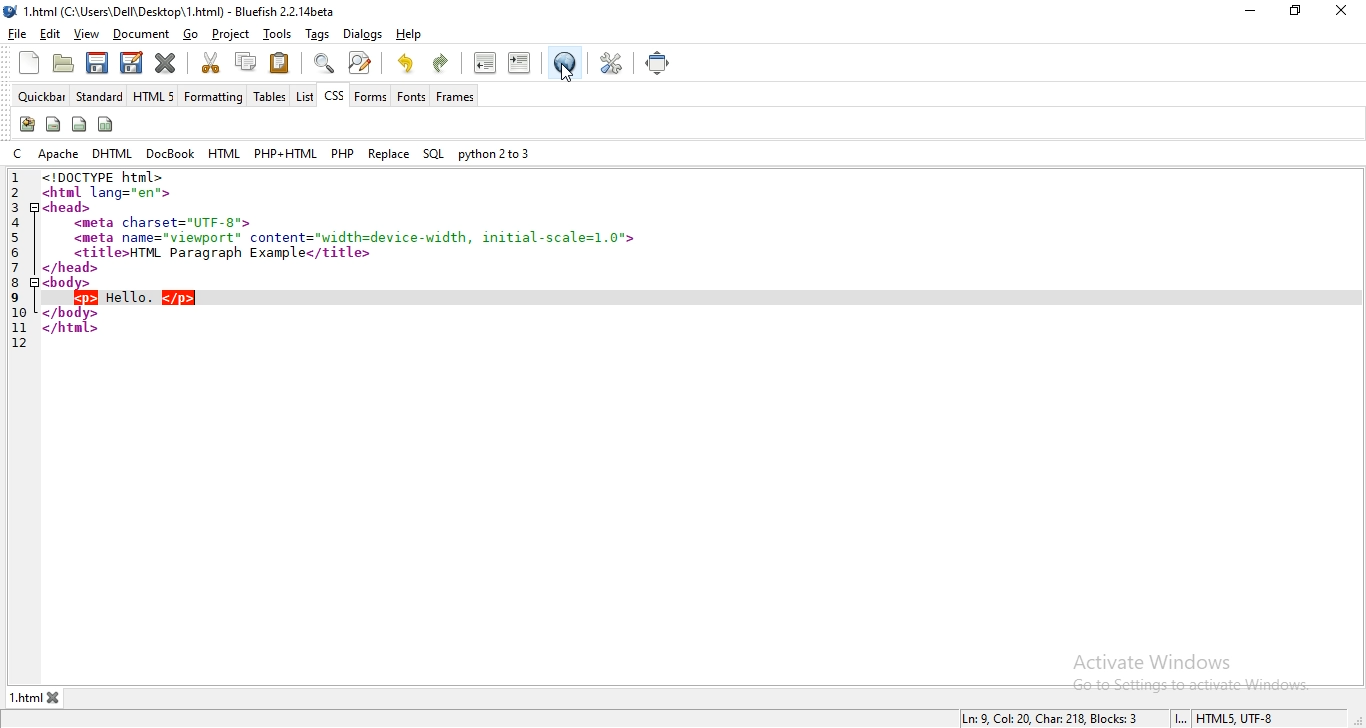 This screenshot has height=728, width=1366. Describe the element at coordinates (334, 95) in the screenshot. I see `css` at that location.